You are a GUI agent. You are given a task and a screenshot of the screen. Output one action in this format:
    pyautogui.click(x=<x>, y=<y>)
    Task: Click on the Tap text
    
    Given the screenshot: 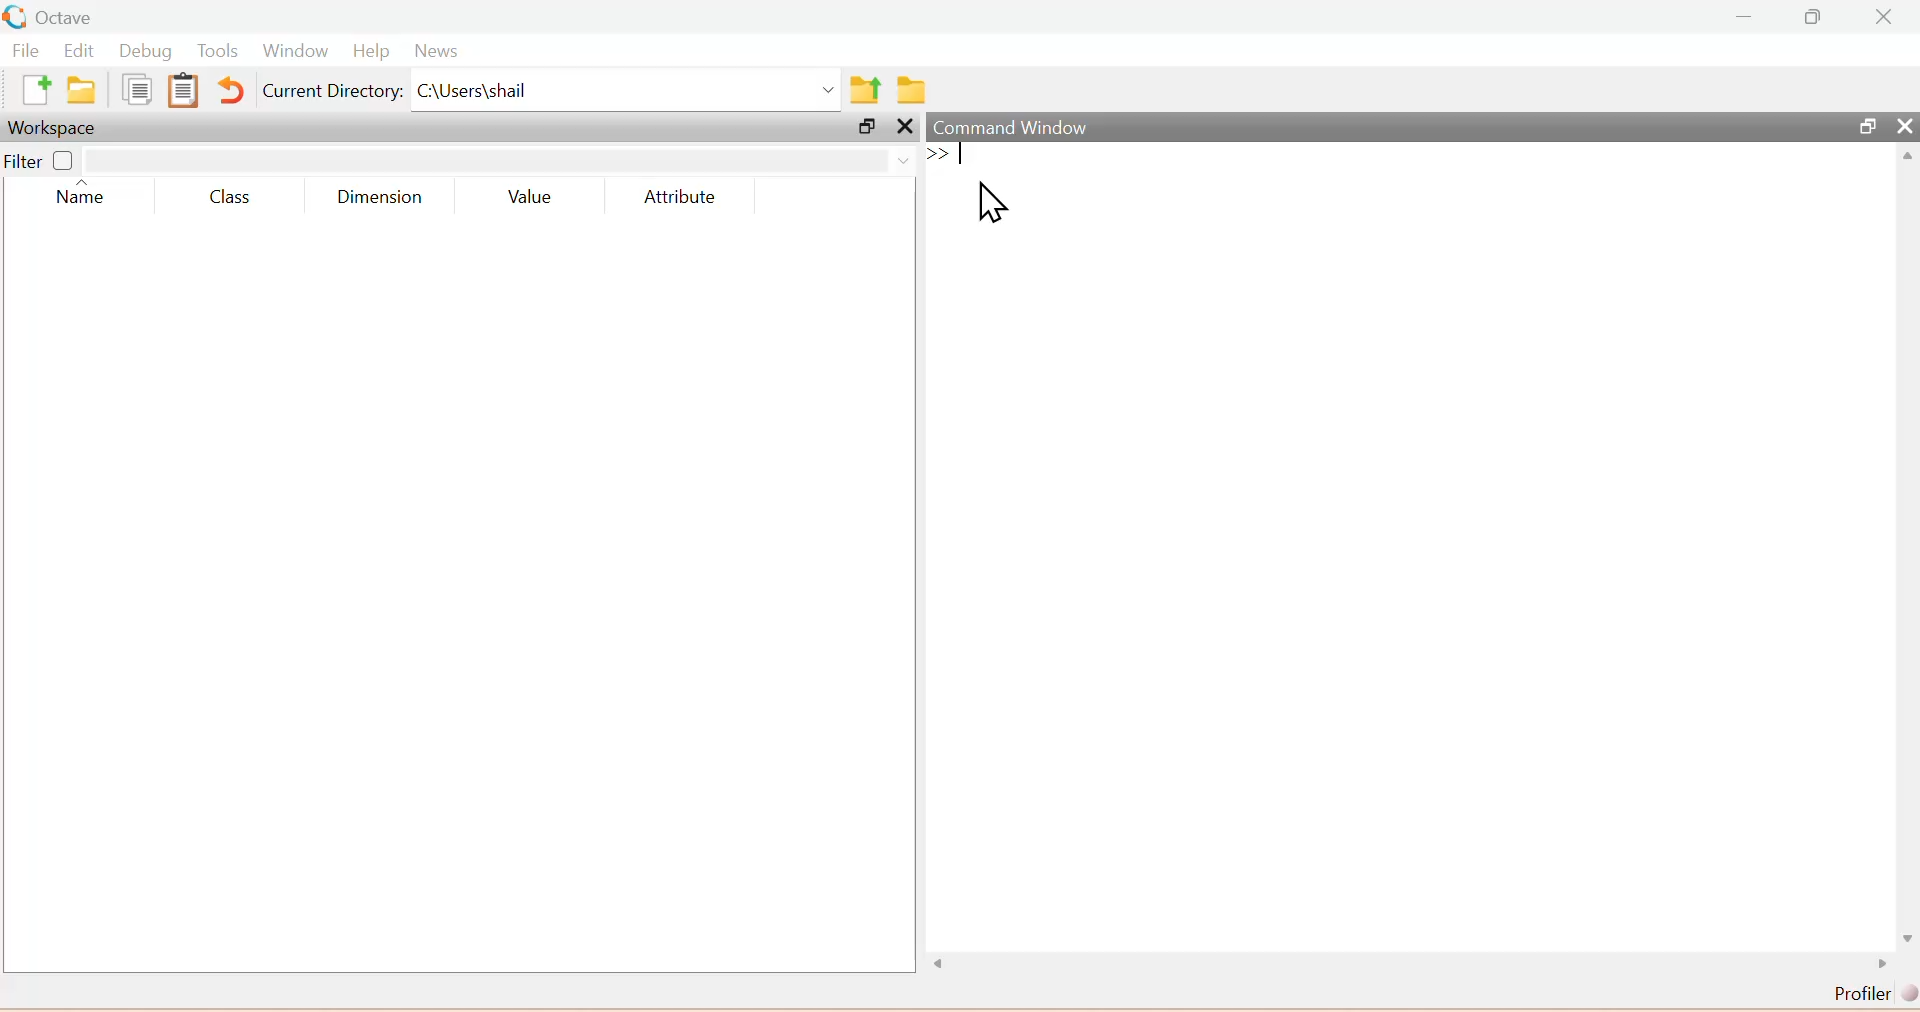 What is the action you would take?
    pyautogui.click(x=966, y=155)
    